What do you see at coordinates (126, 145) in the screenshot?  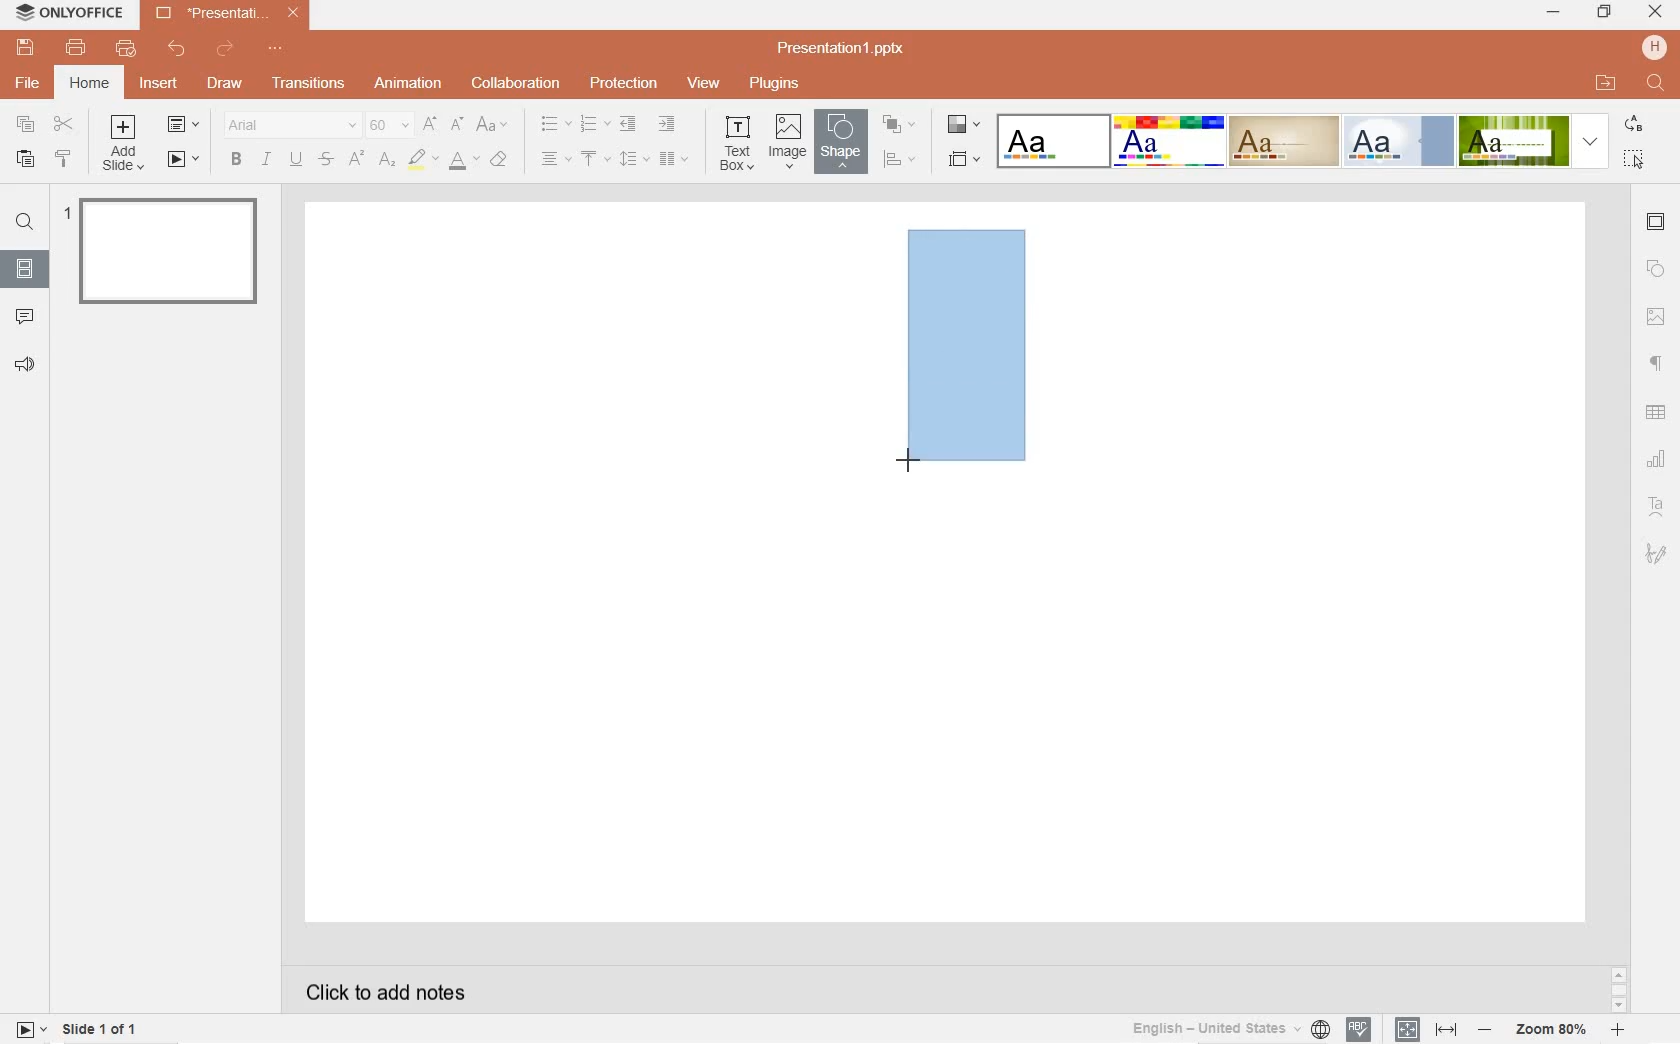 I see `add slide` at bounding box center [126, 145].